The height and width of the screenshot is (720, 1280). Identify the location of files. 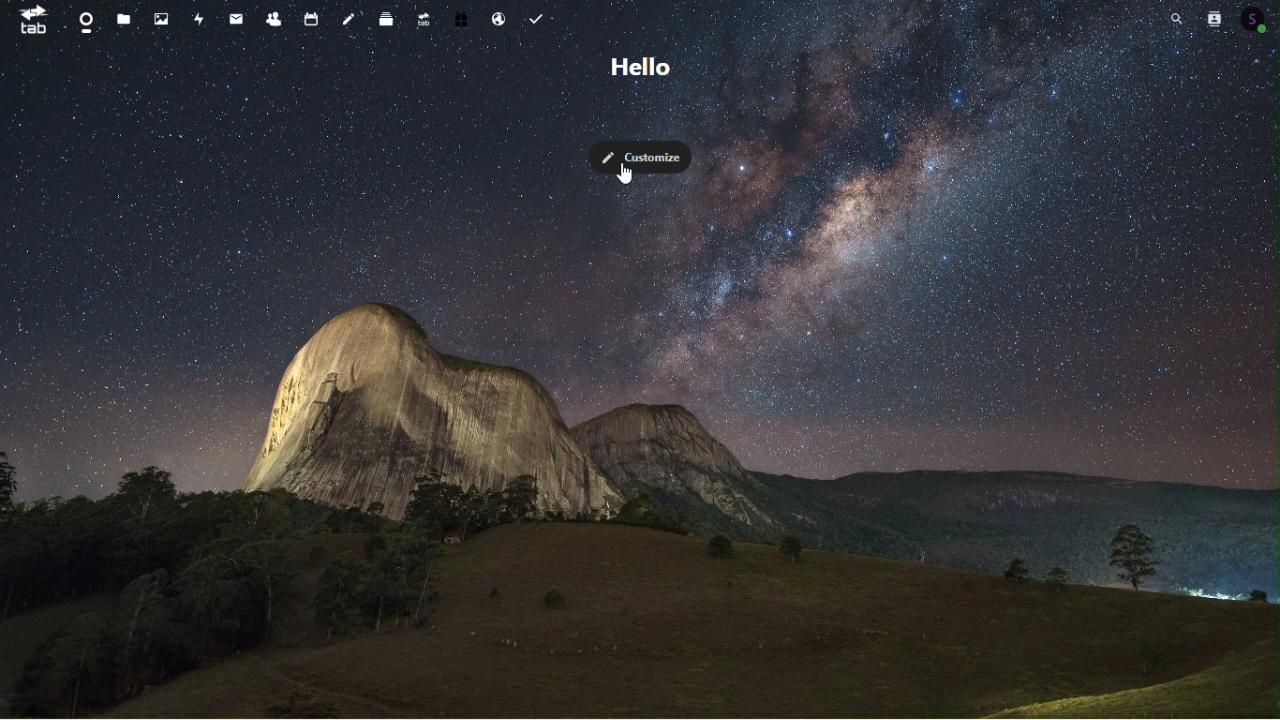
(121, 19).